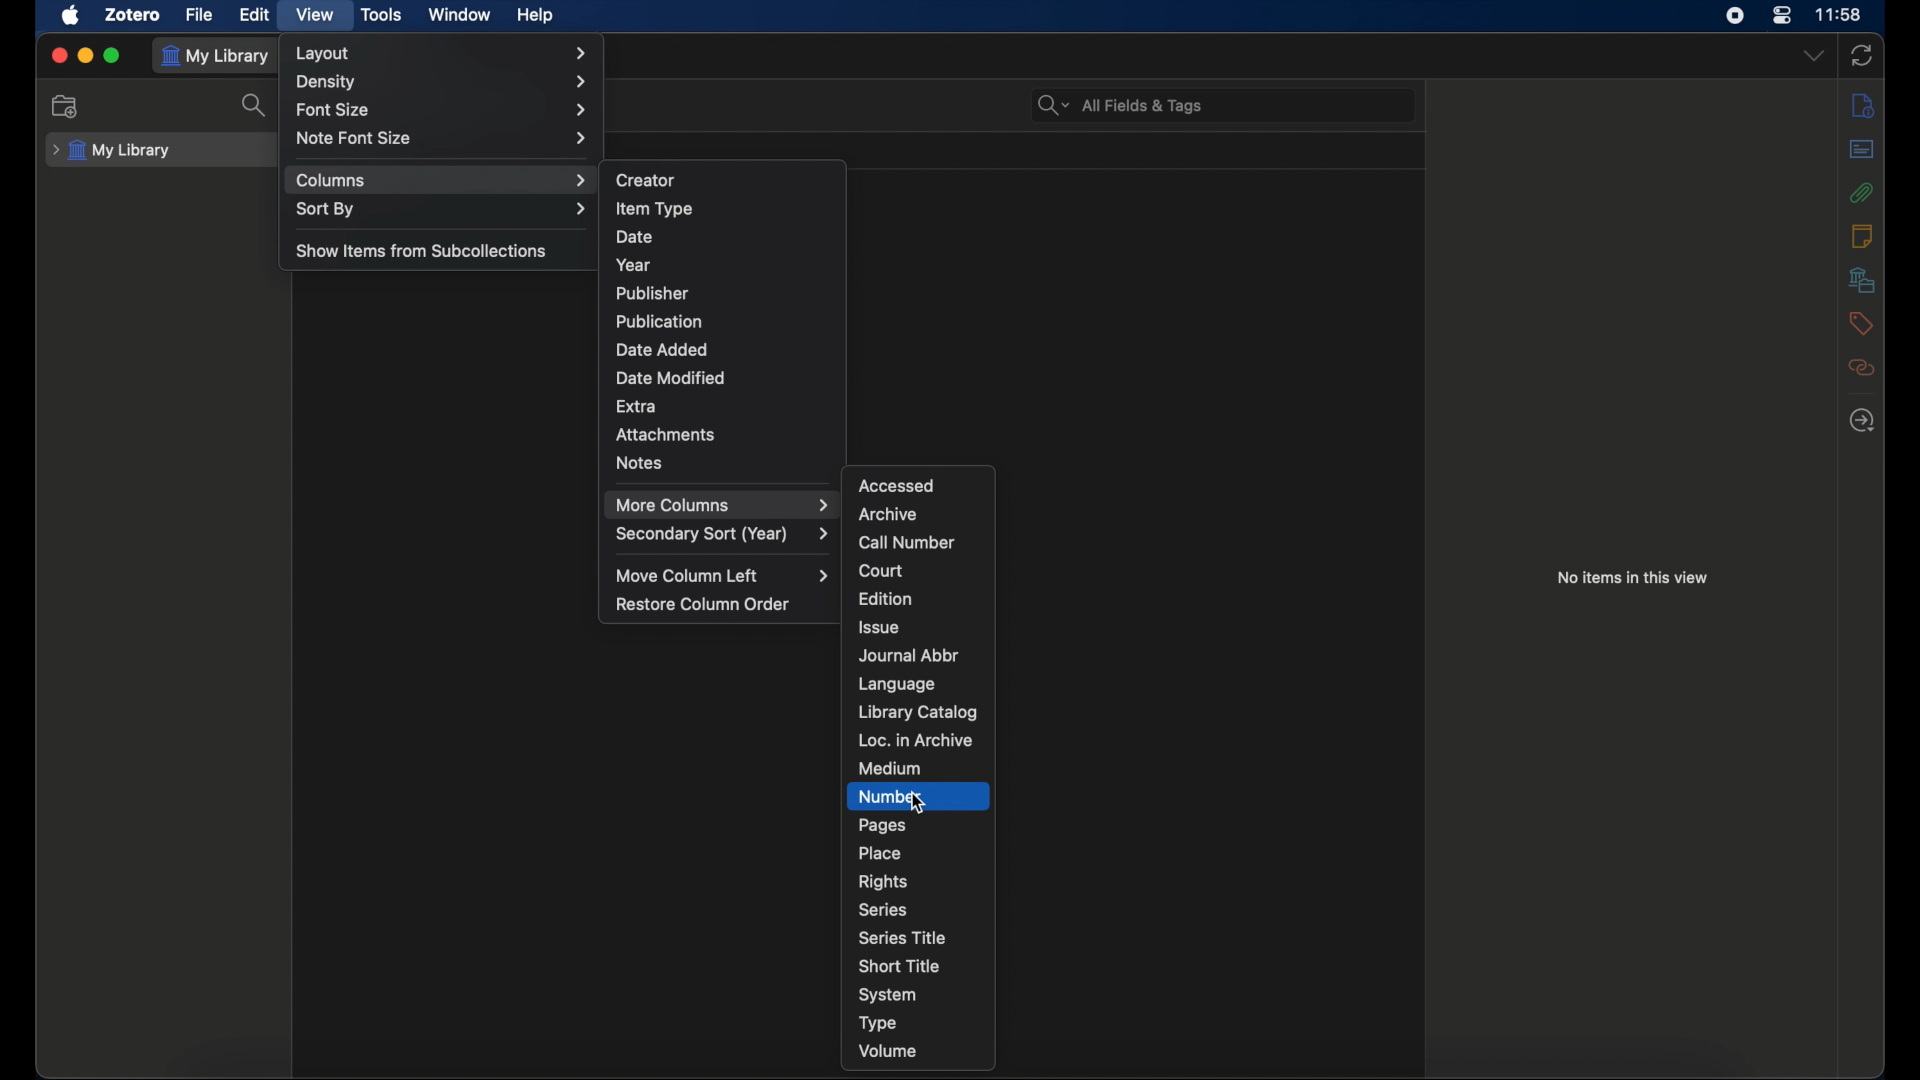 This screenshot has height=1080, width=1920. What do you see at coordinates (112, 151) in the screenshot?
I see `my library` at bounding box center [112, 151].